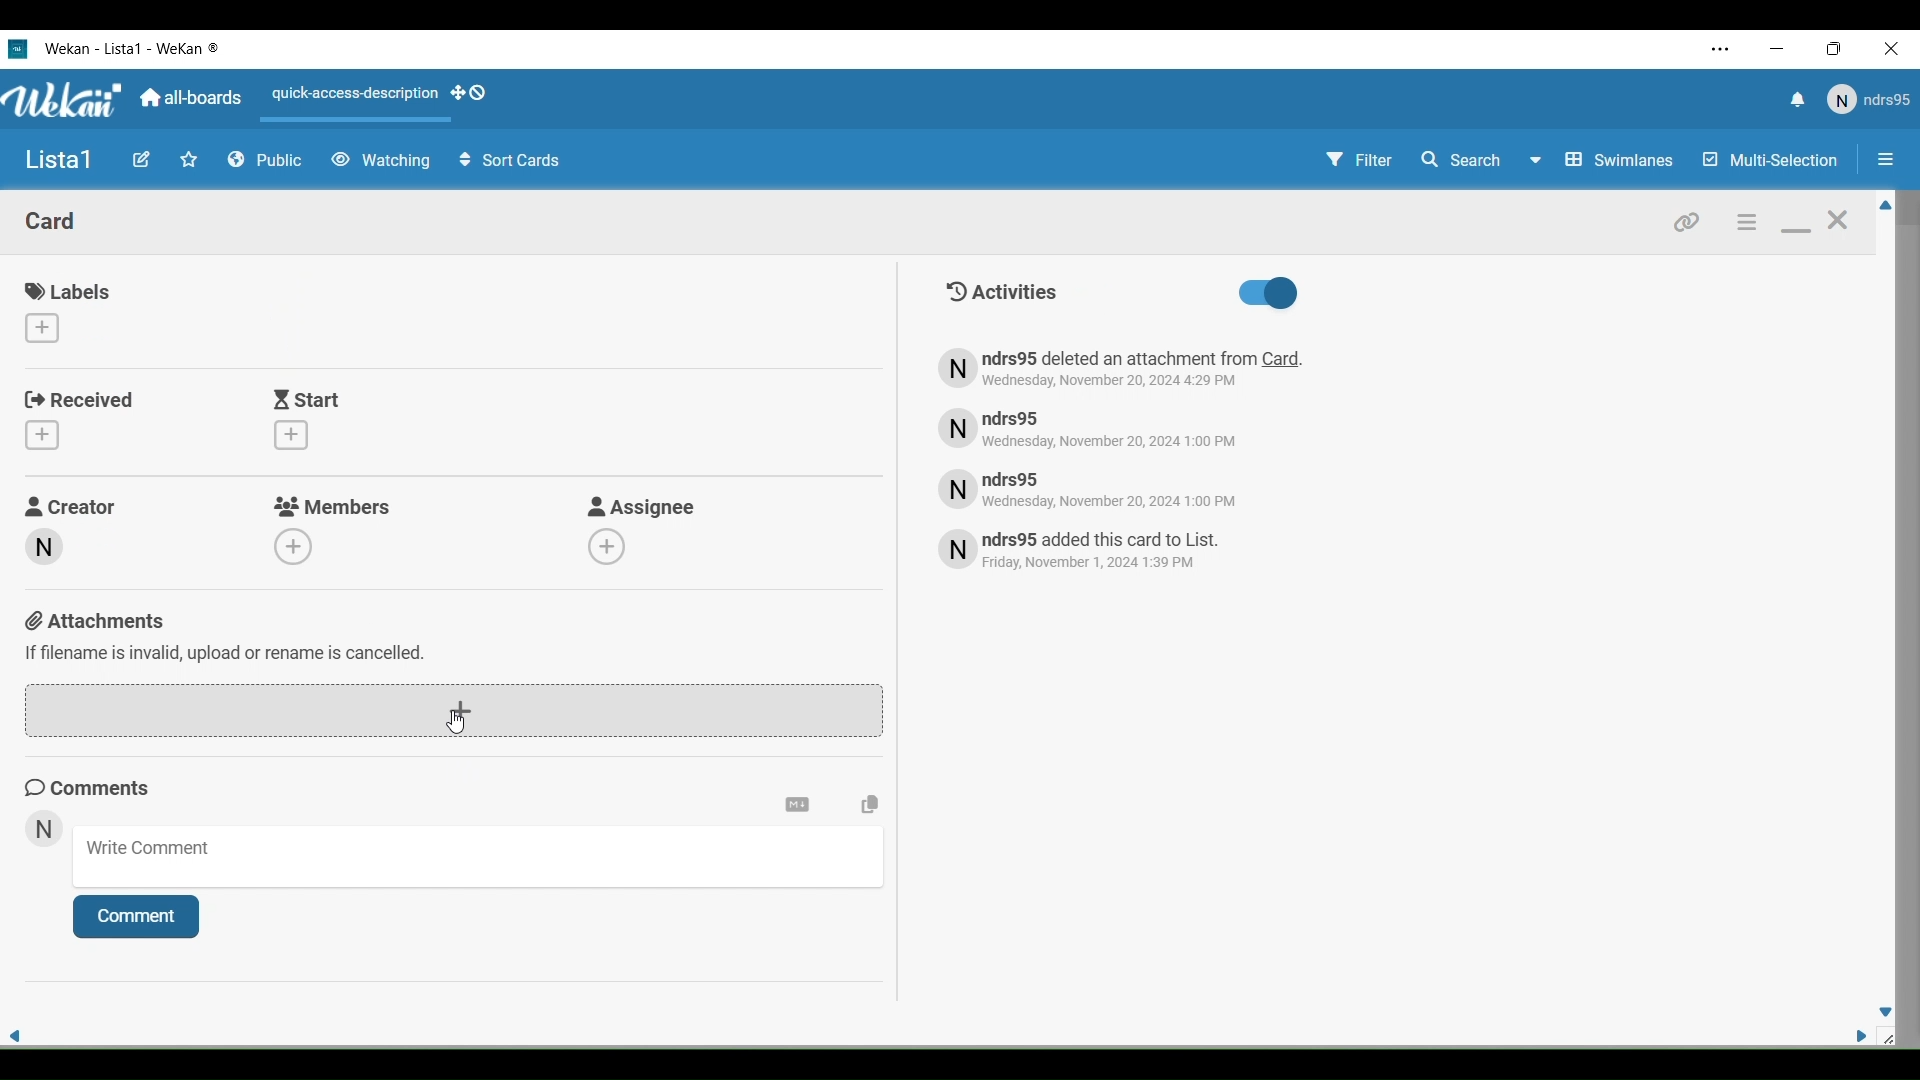  What do you see at coordinates (228, 635) in the screenshot?
I see `Attachments` at bounding box center [228, 635].